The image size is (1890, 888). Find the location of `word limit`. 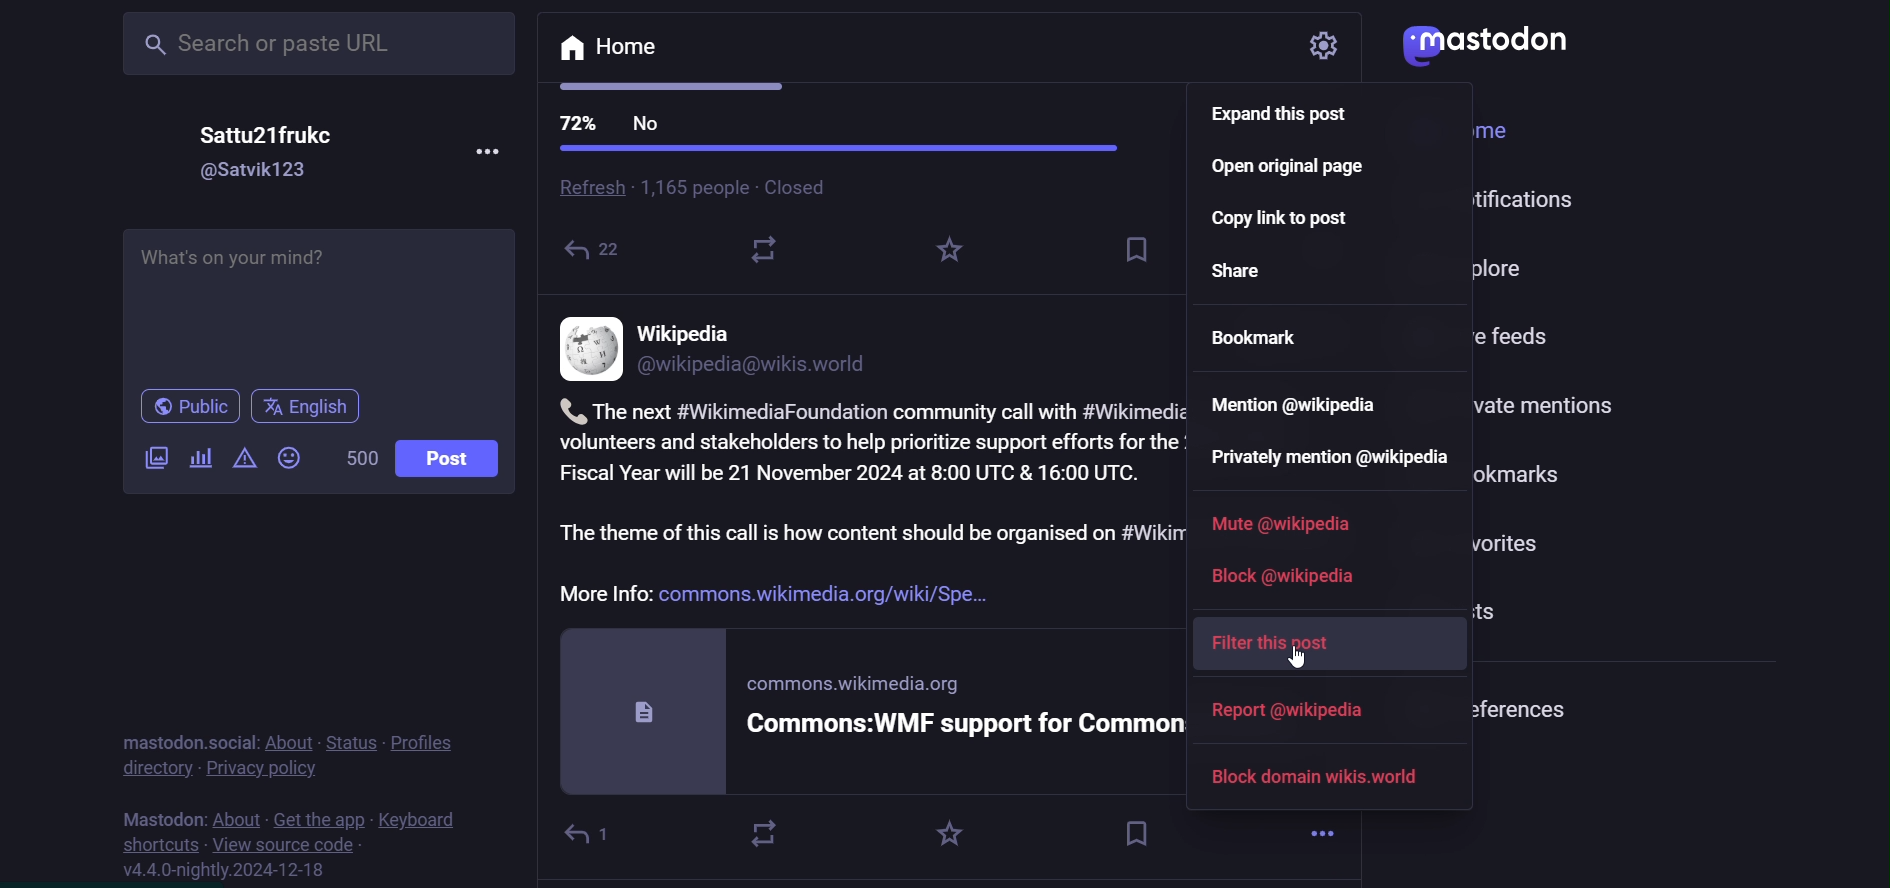

word limit is located at coordinates (357, 457).